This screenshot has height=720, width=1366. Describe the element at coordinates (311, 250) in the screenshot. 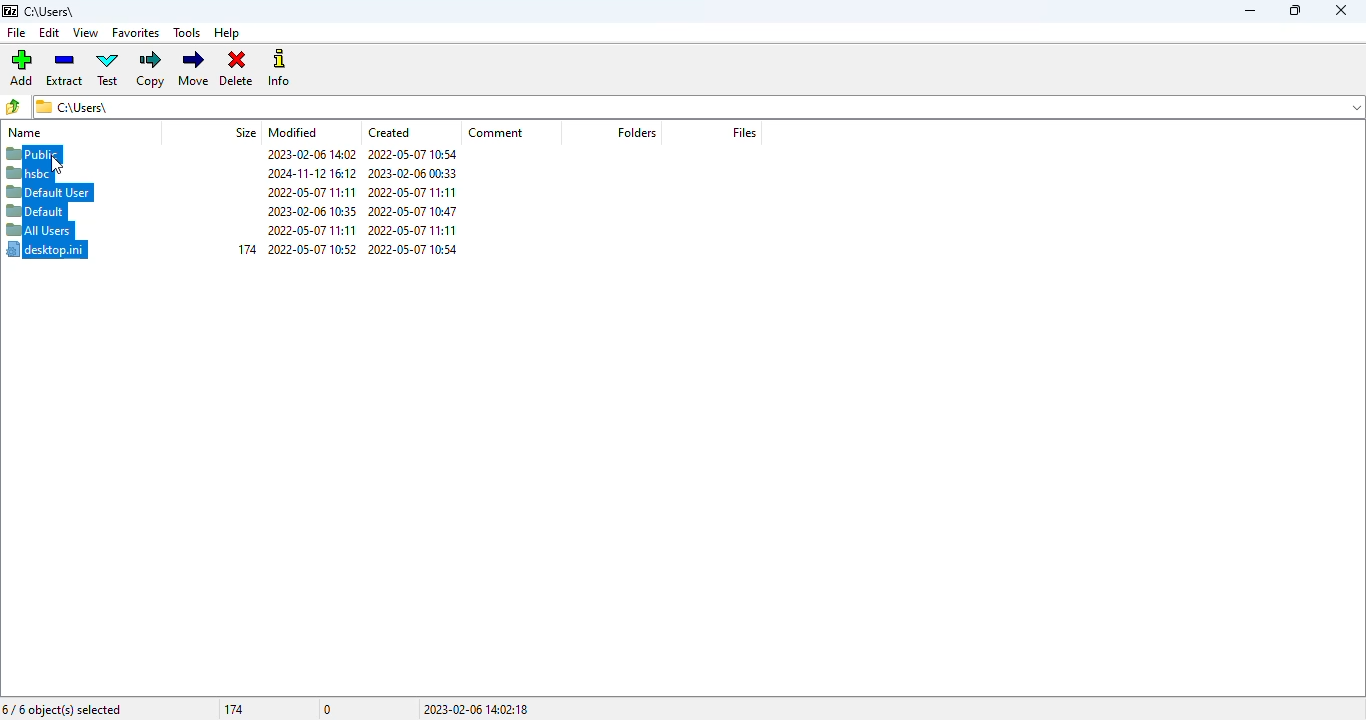

I see ` 2022-05-07 10:52` at that location.